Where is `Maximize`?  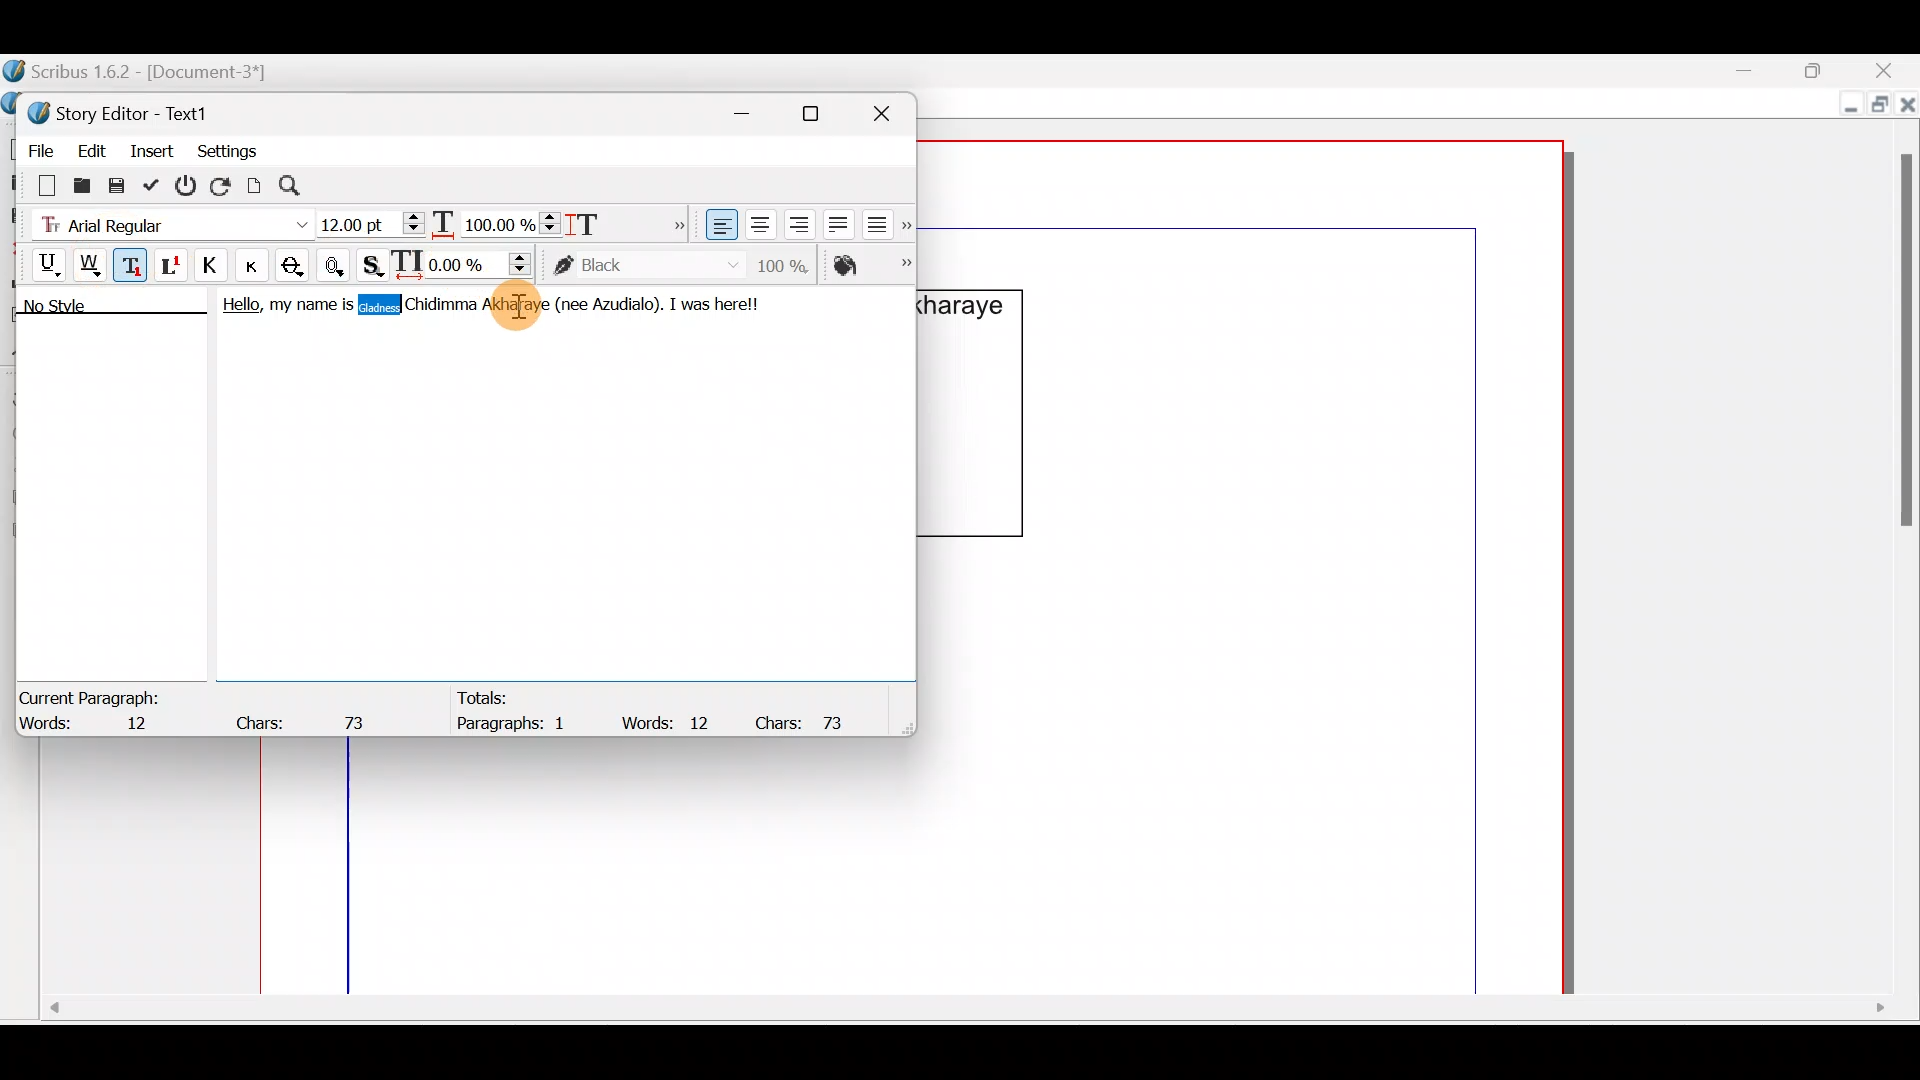
Maximize is located at coordinates (823, 113).